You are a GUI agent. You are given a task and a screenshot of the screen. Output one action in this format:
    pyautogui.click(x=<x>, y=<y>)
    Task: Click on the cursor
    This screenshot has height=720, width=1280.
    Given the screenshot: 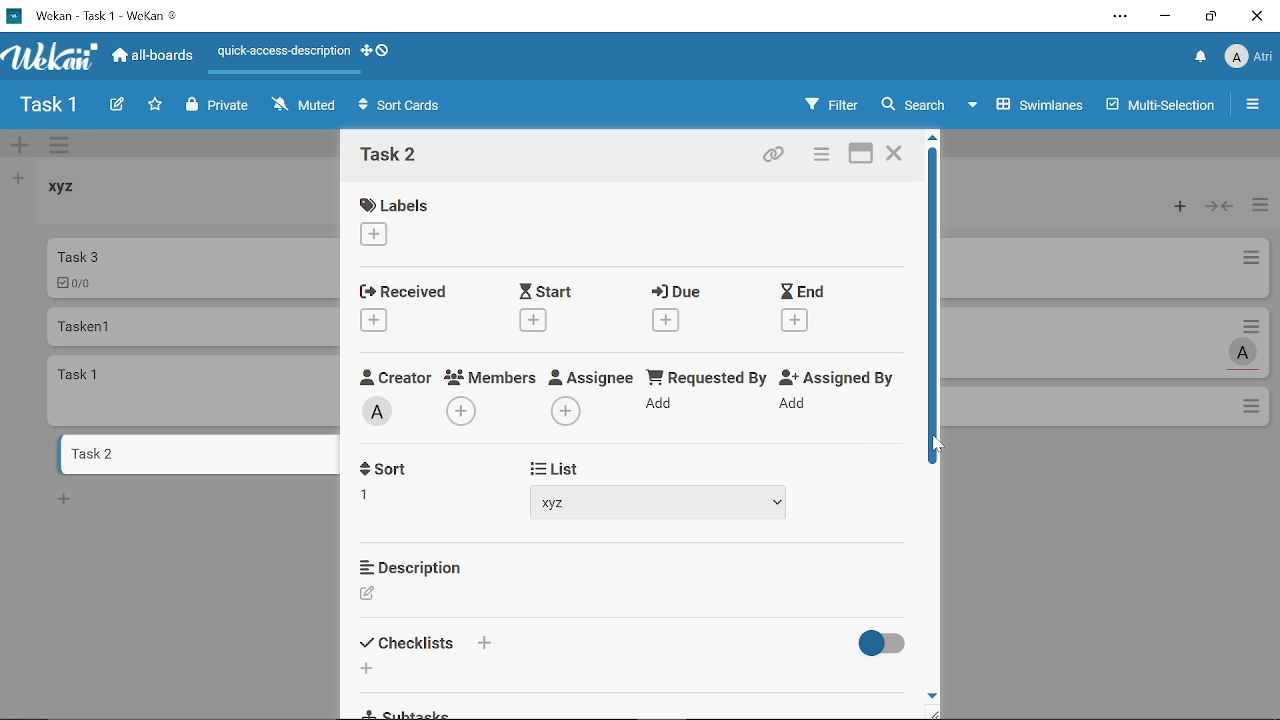 What is the action you would take?
    pyautogui.click(x=939, y=446)
    